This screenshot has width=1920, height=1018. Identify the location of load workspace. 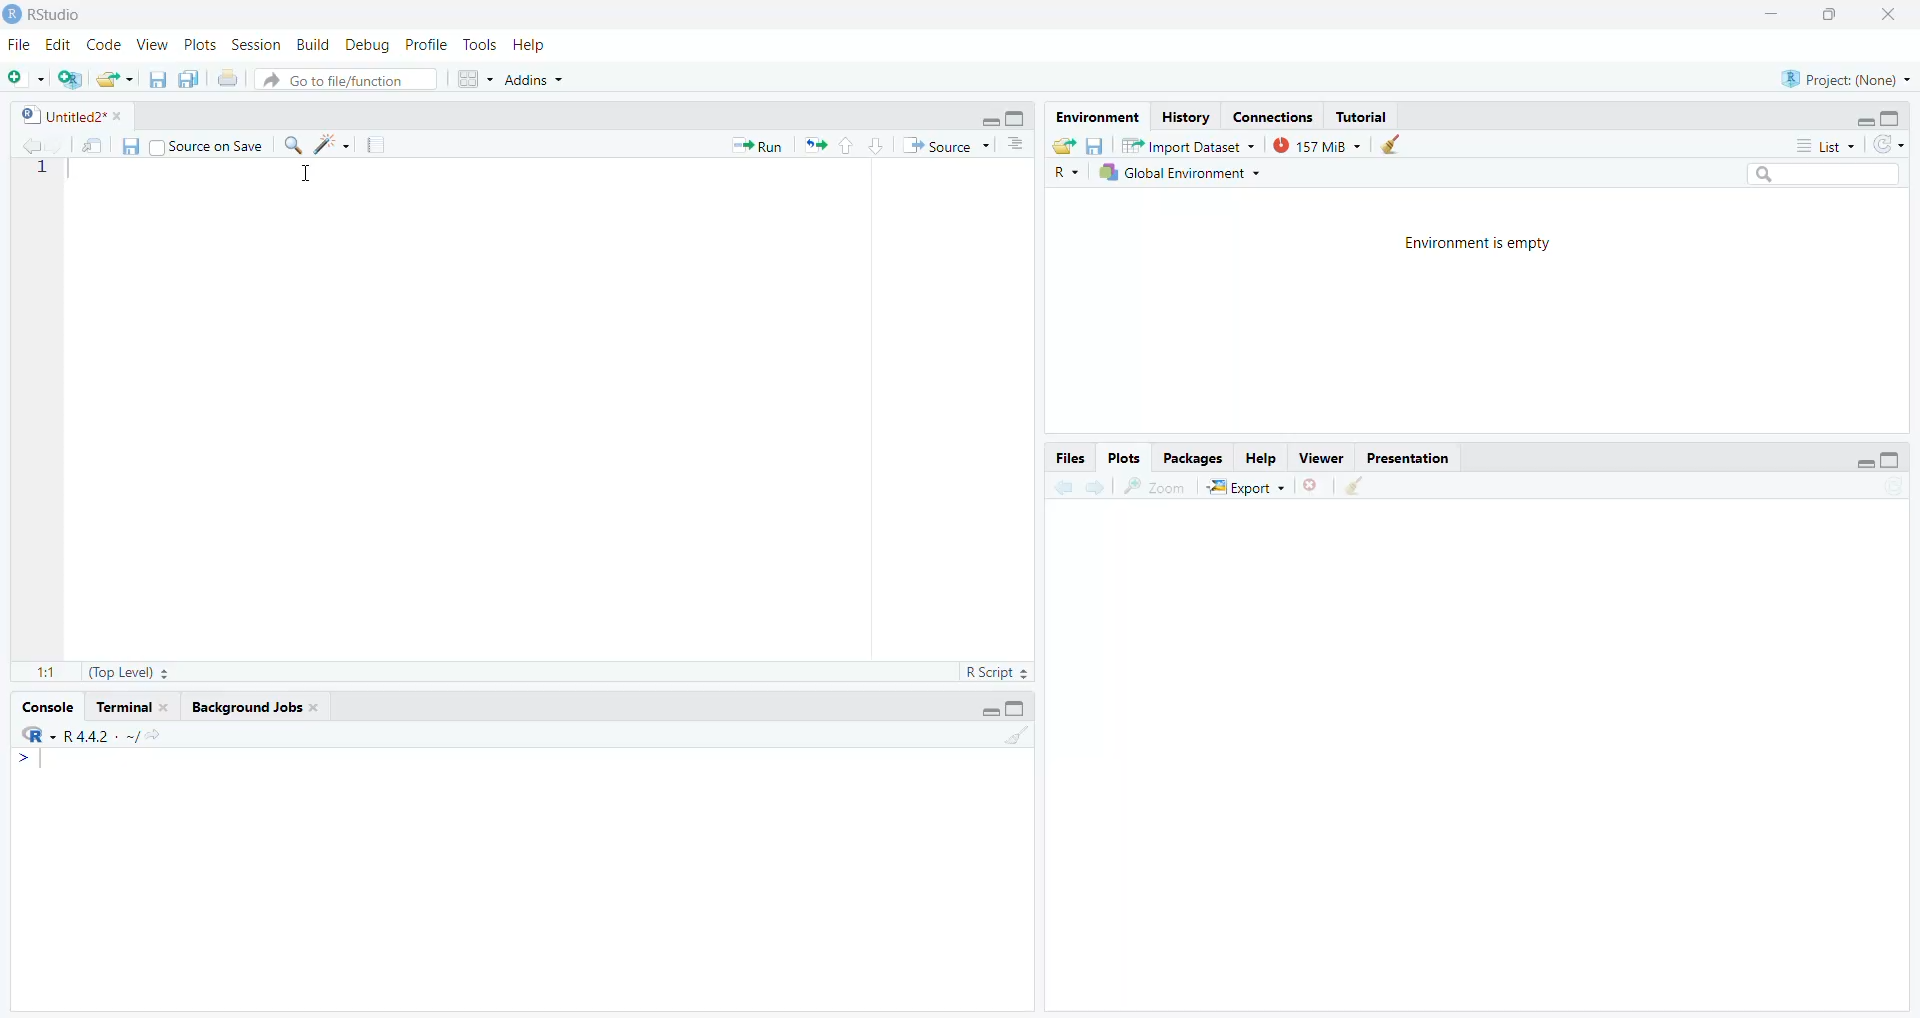
(1063, 145).